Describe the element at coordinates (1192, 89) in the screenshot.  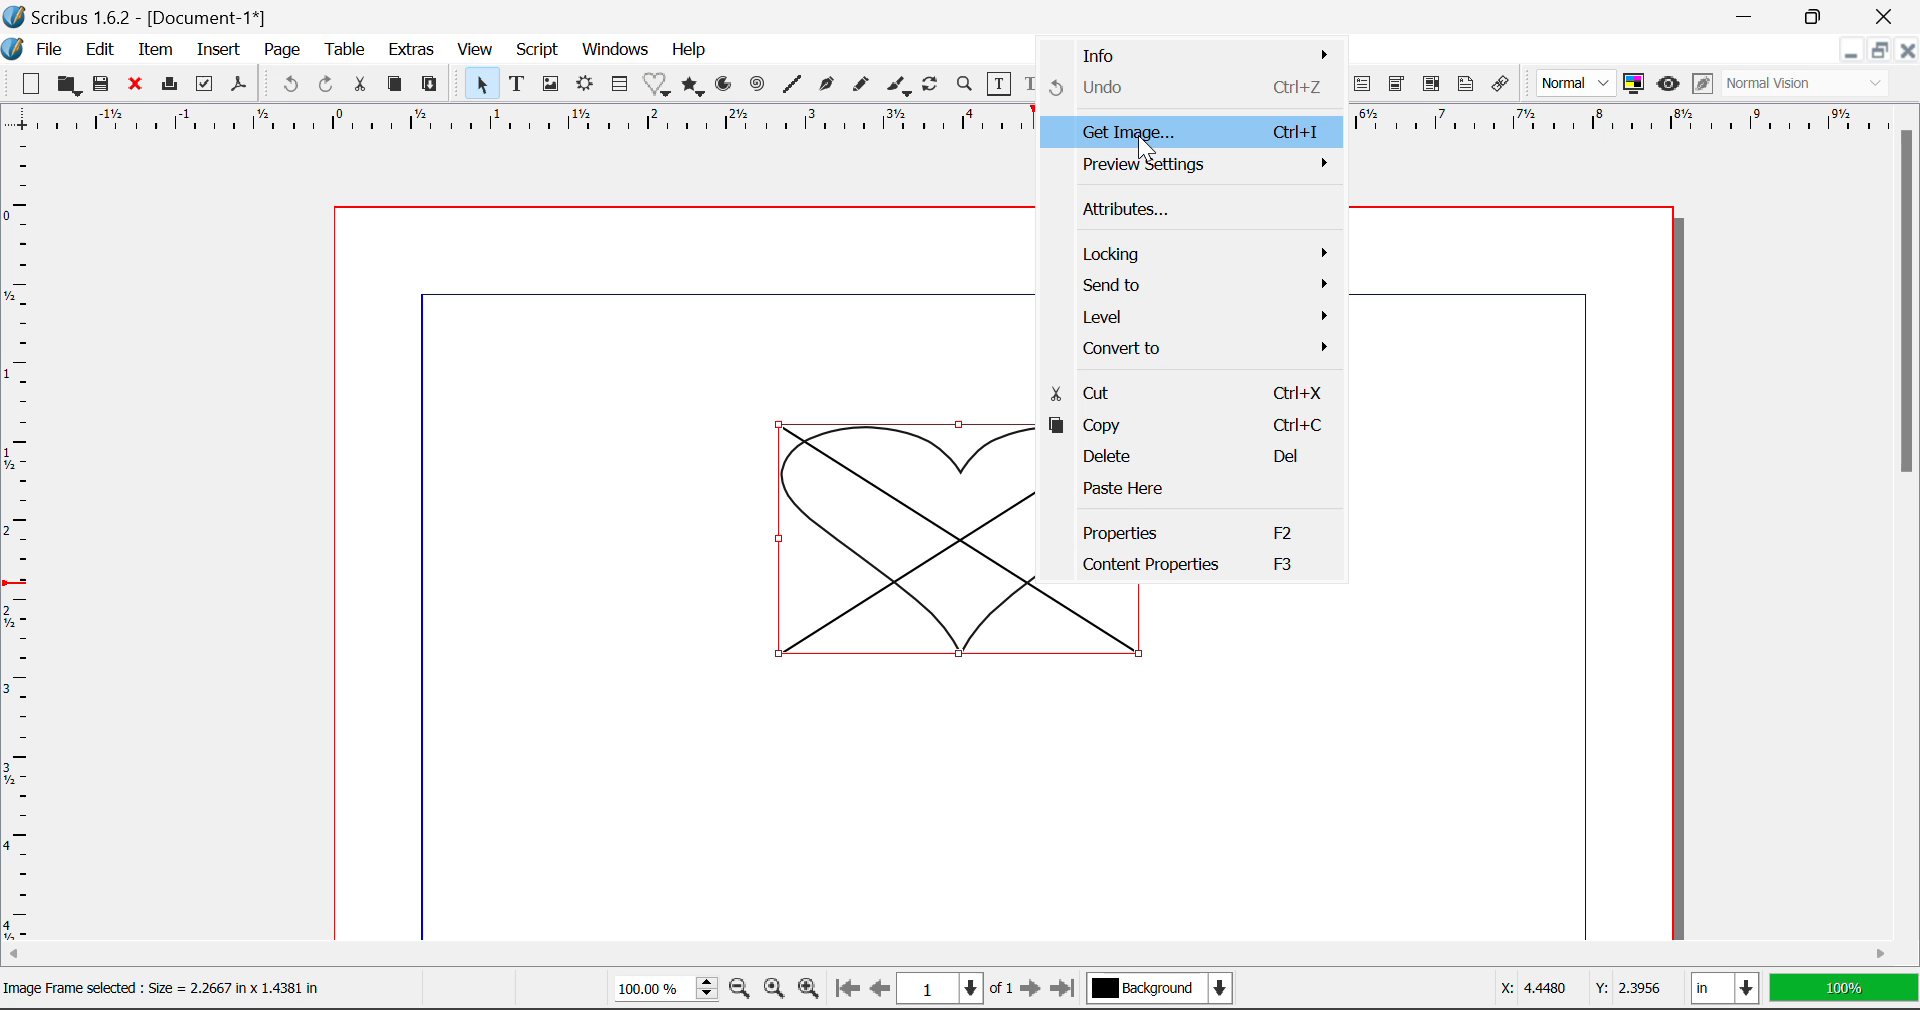
I see `Undo` at that location.